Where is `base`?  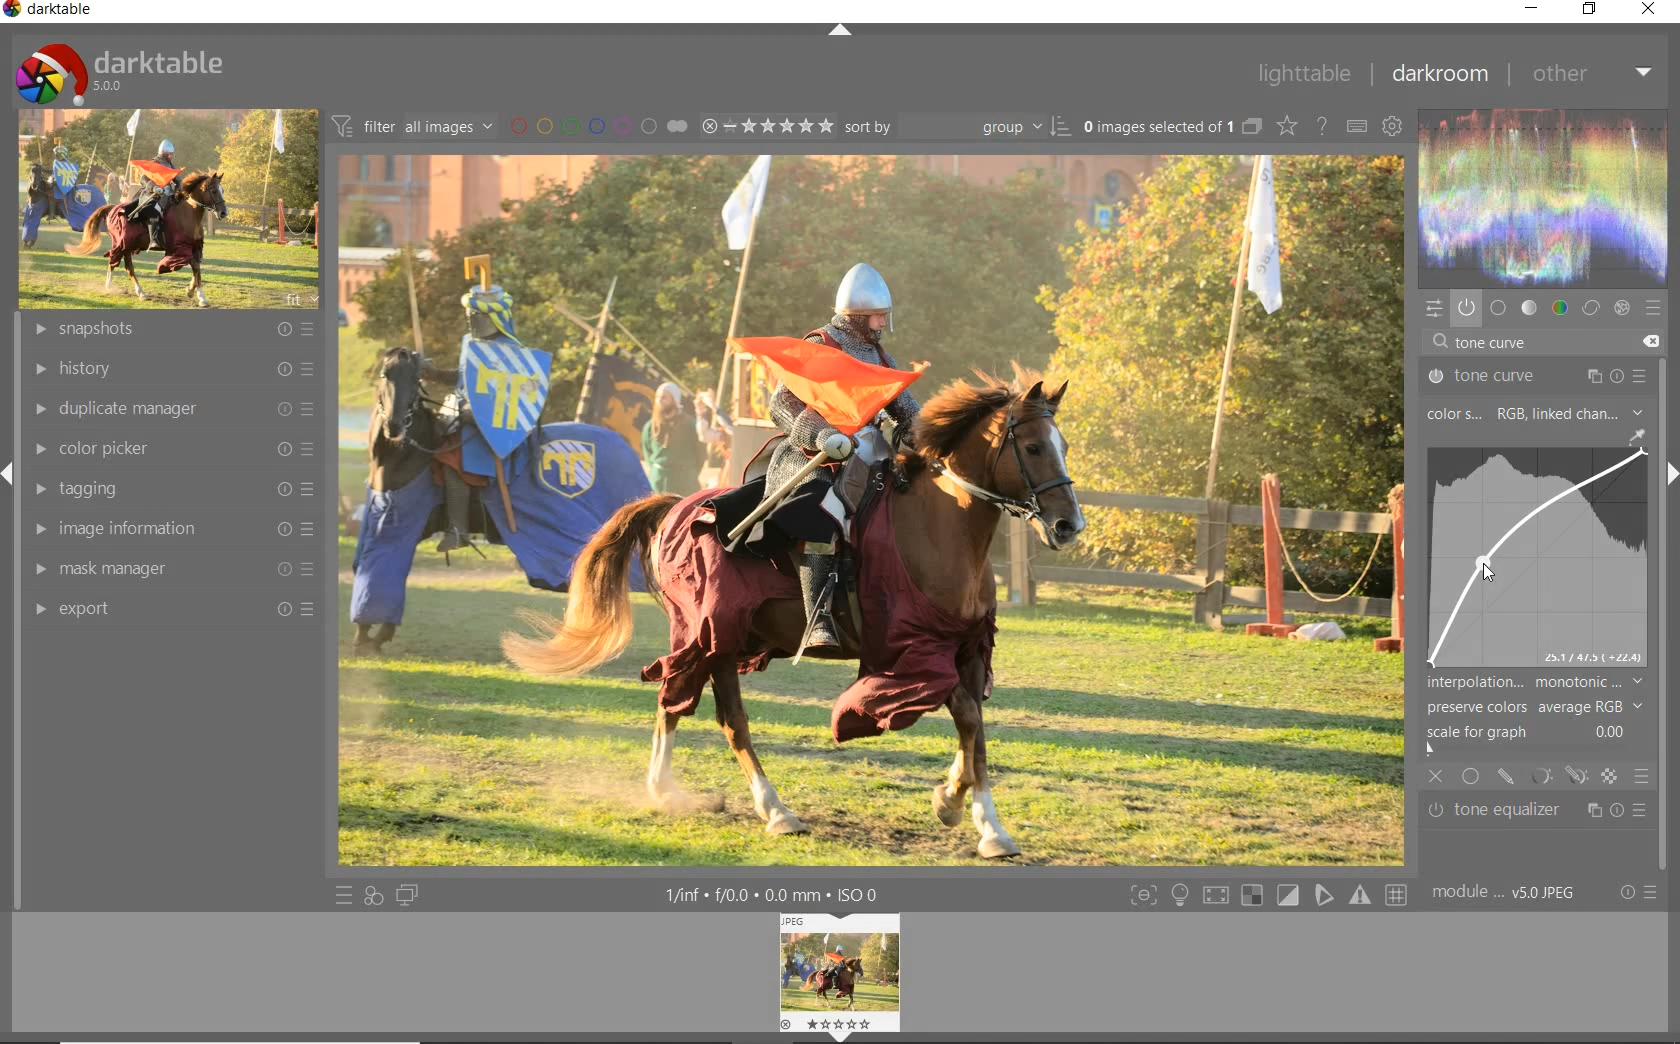
base is located at coordinates (1498, 309).